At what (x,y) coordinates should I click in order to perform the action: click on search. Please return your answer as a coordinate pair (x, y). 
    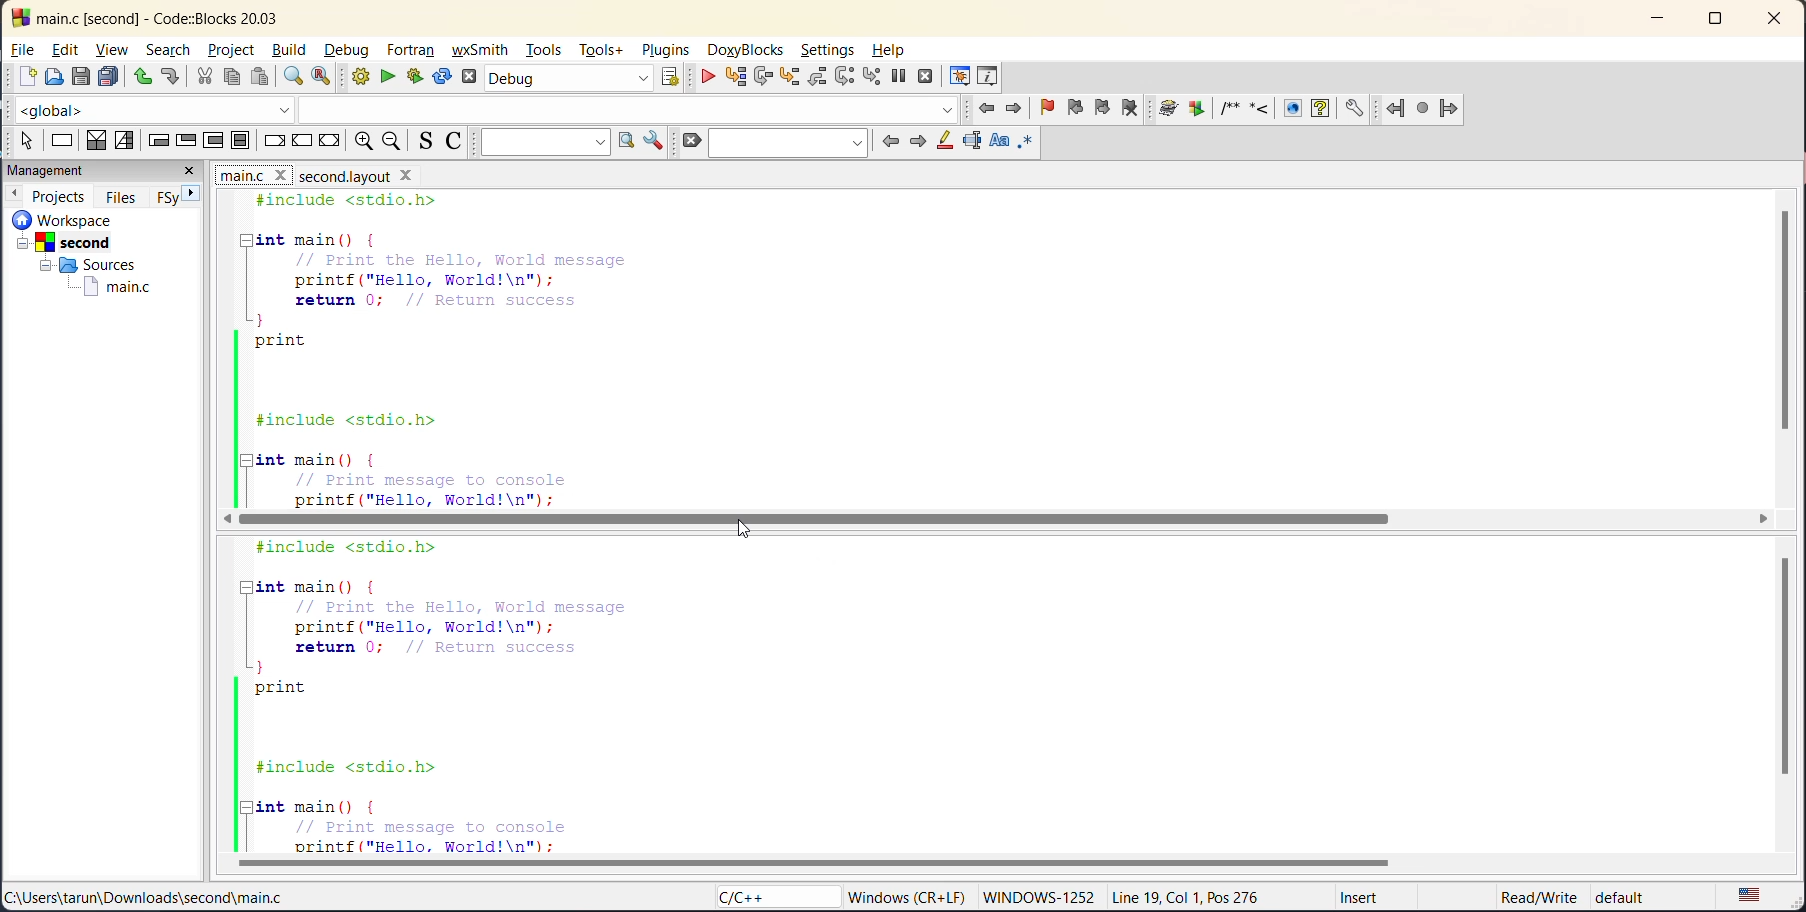
    Looking at the image, I should click on (787, 143).